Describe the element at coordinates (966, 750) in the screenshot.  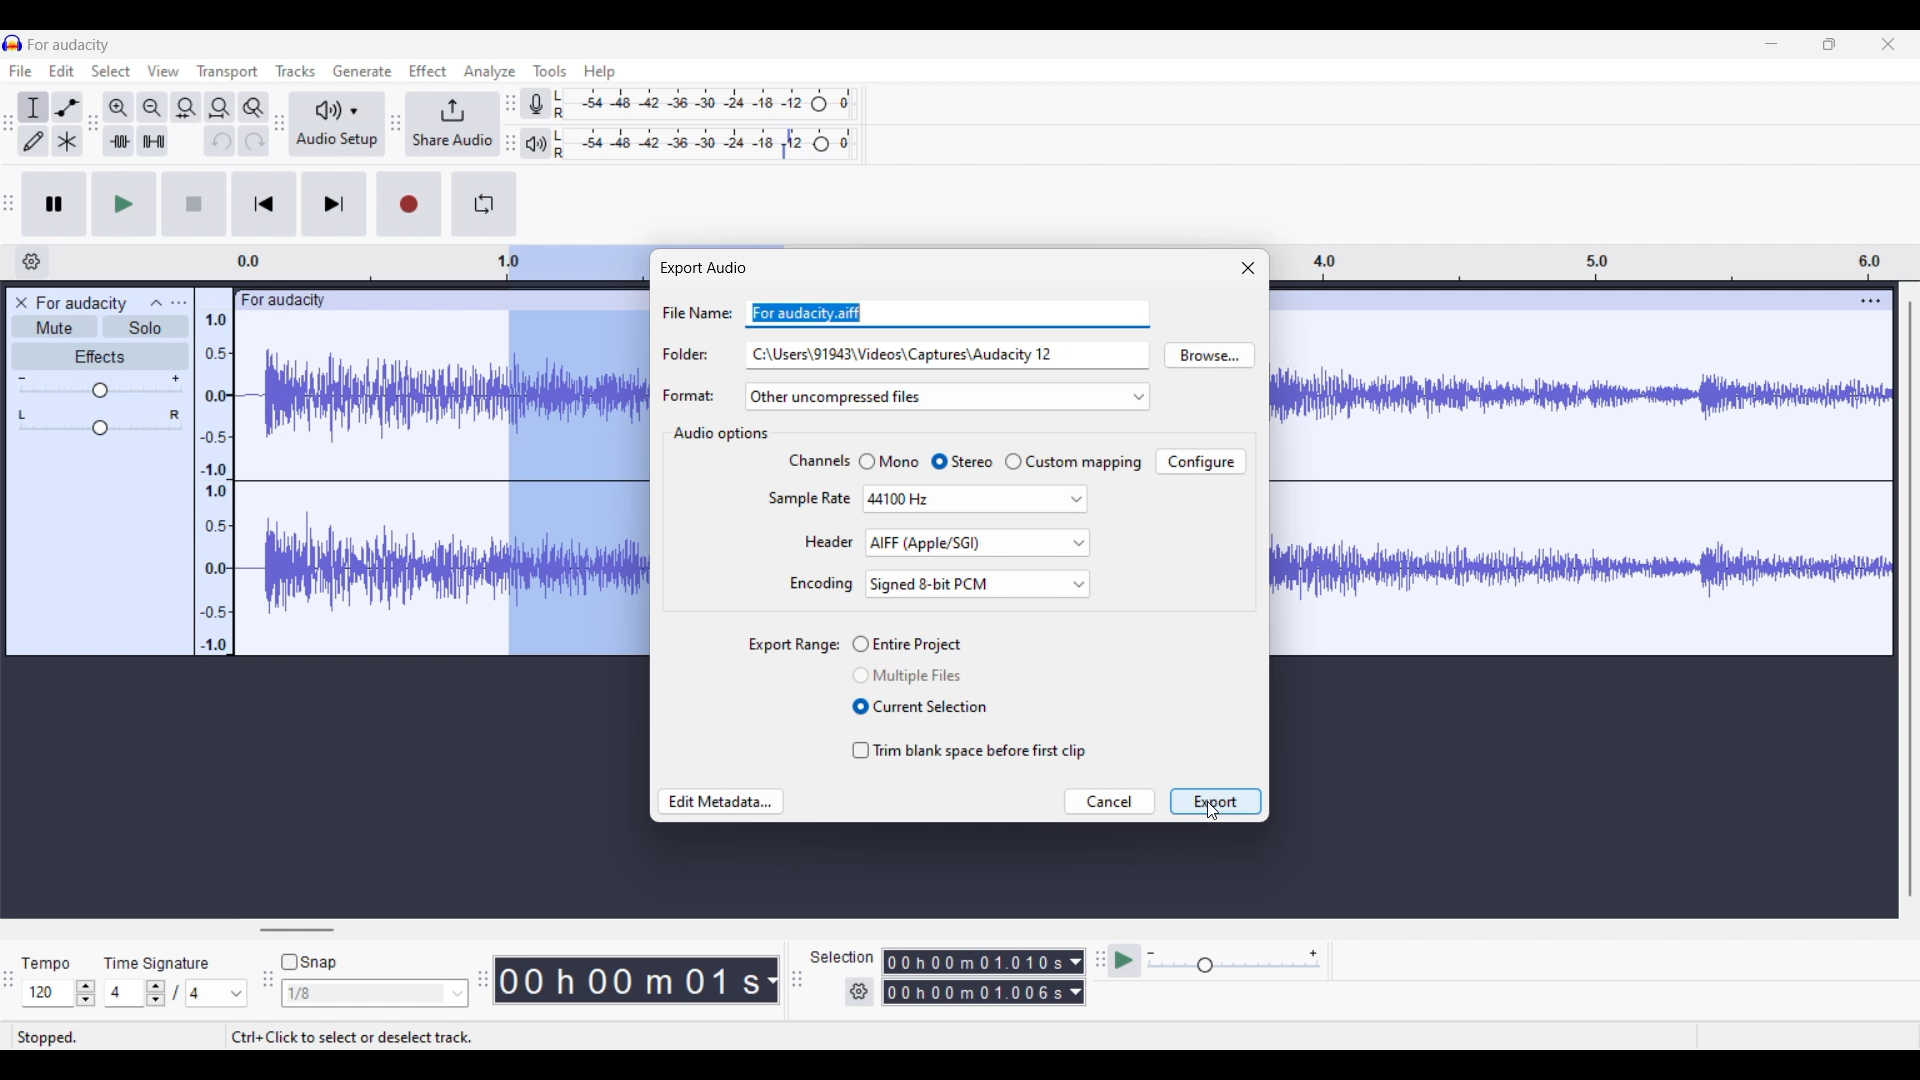
I see `Toggle for trim black space` at that location.